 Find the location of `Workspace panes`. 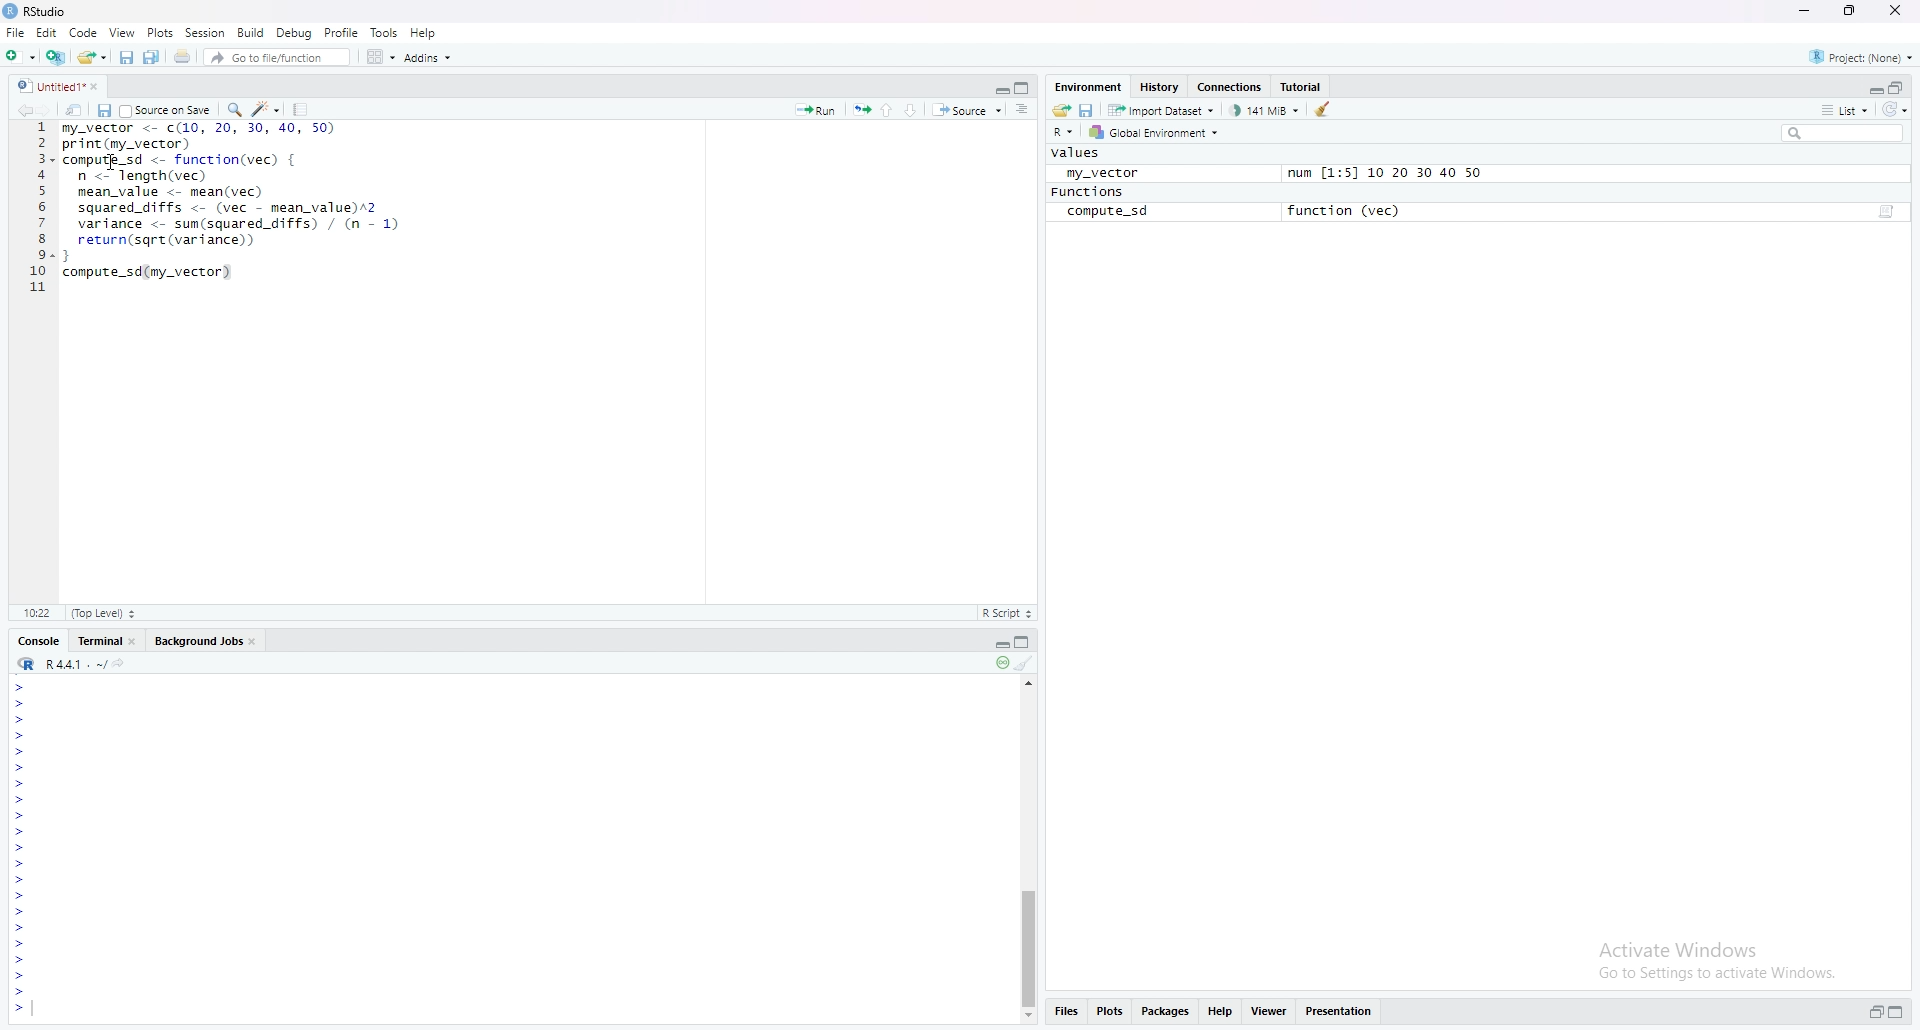

Workspace panes is located at coordinates (378, 56).